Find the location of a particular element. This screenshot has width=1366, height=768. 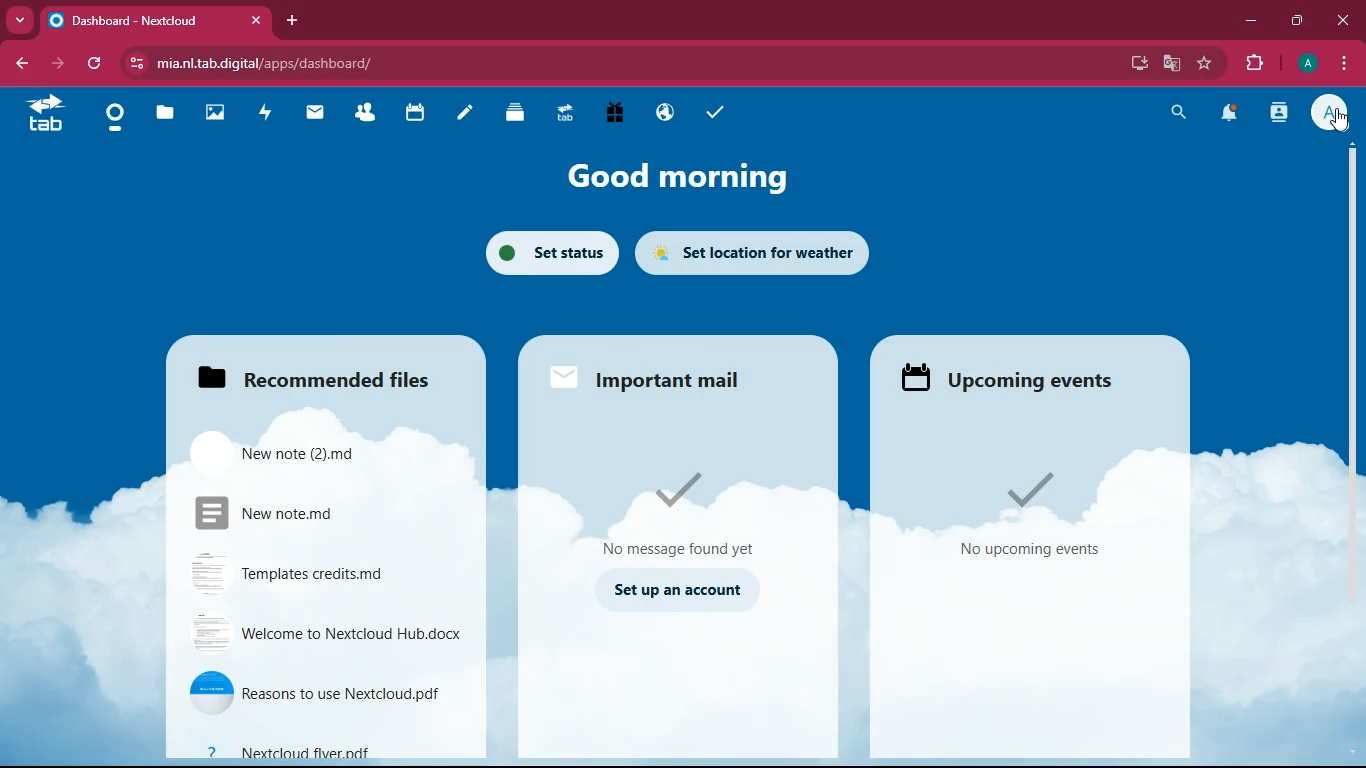

activity is located at coordinates (1276, 115).